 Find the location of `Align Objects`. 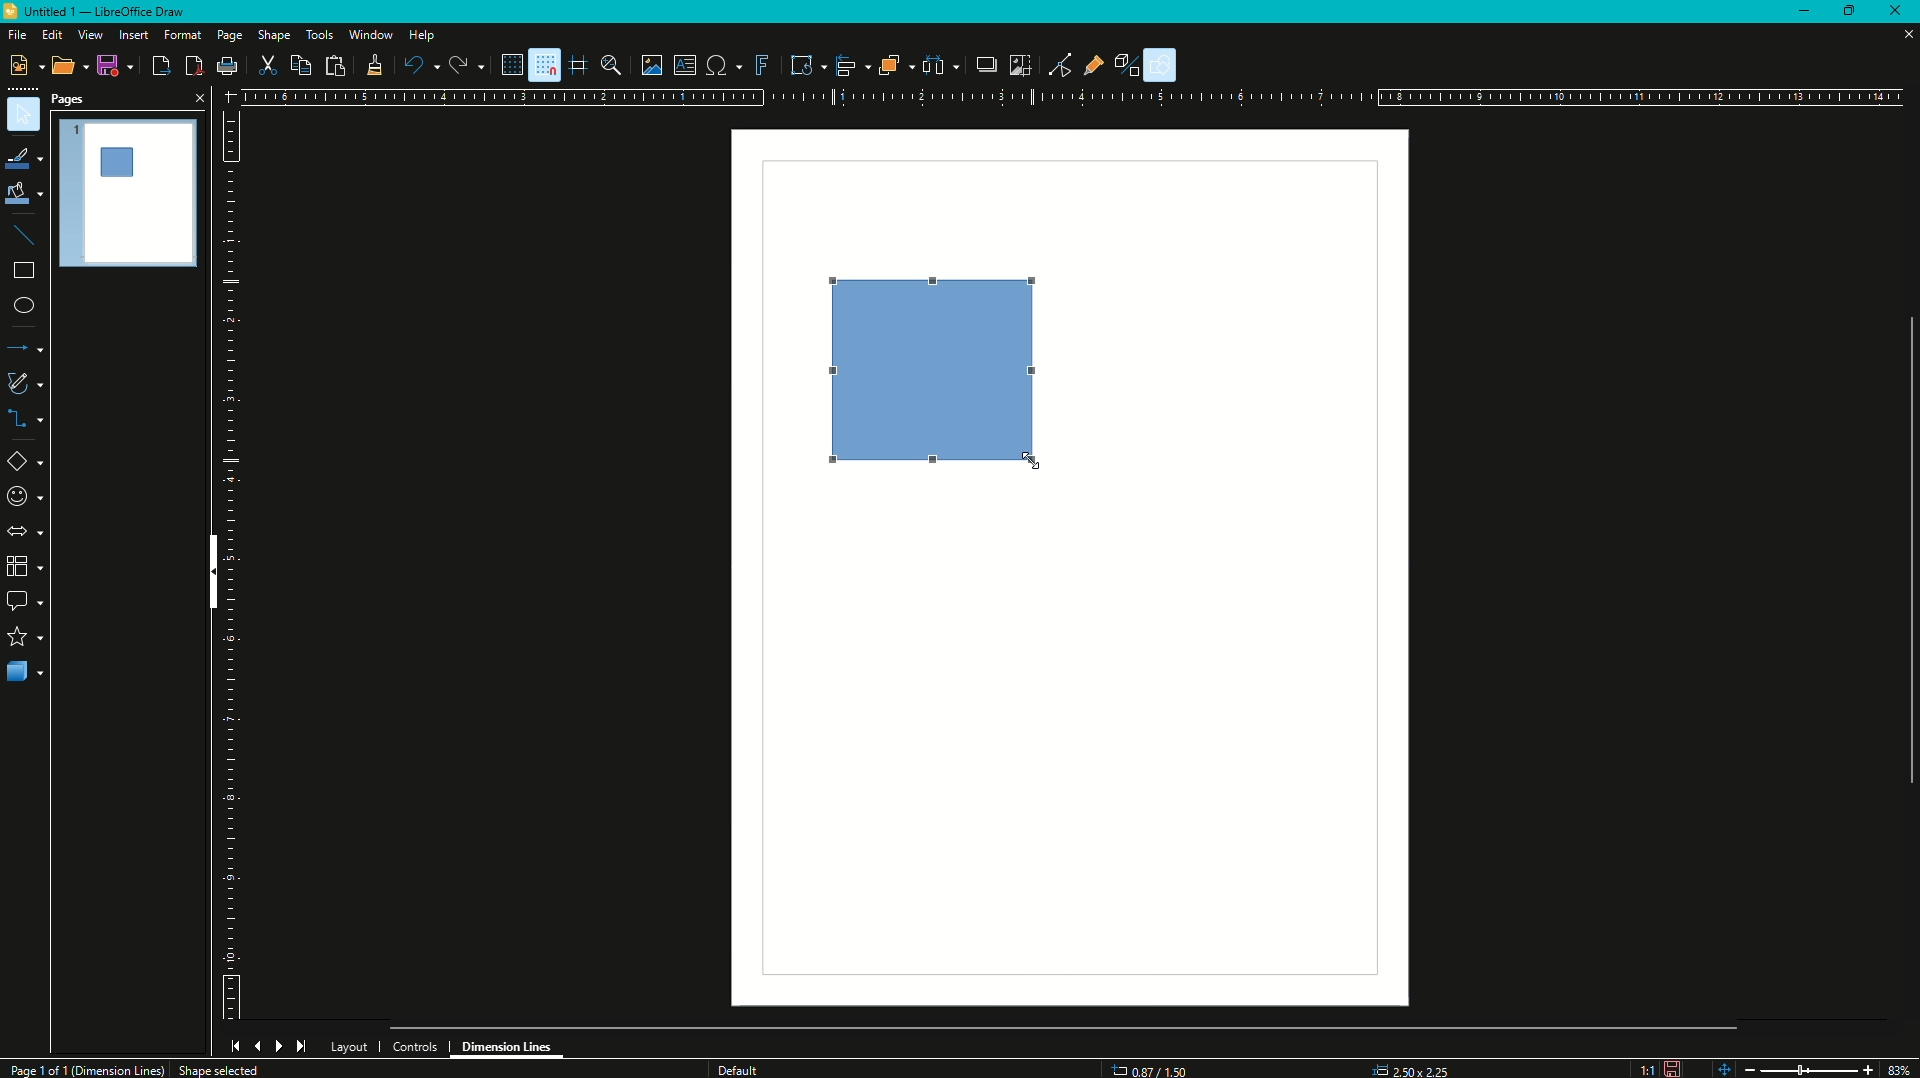

Align Objects is located at coordinates (848, 66).